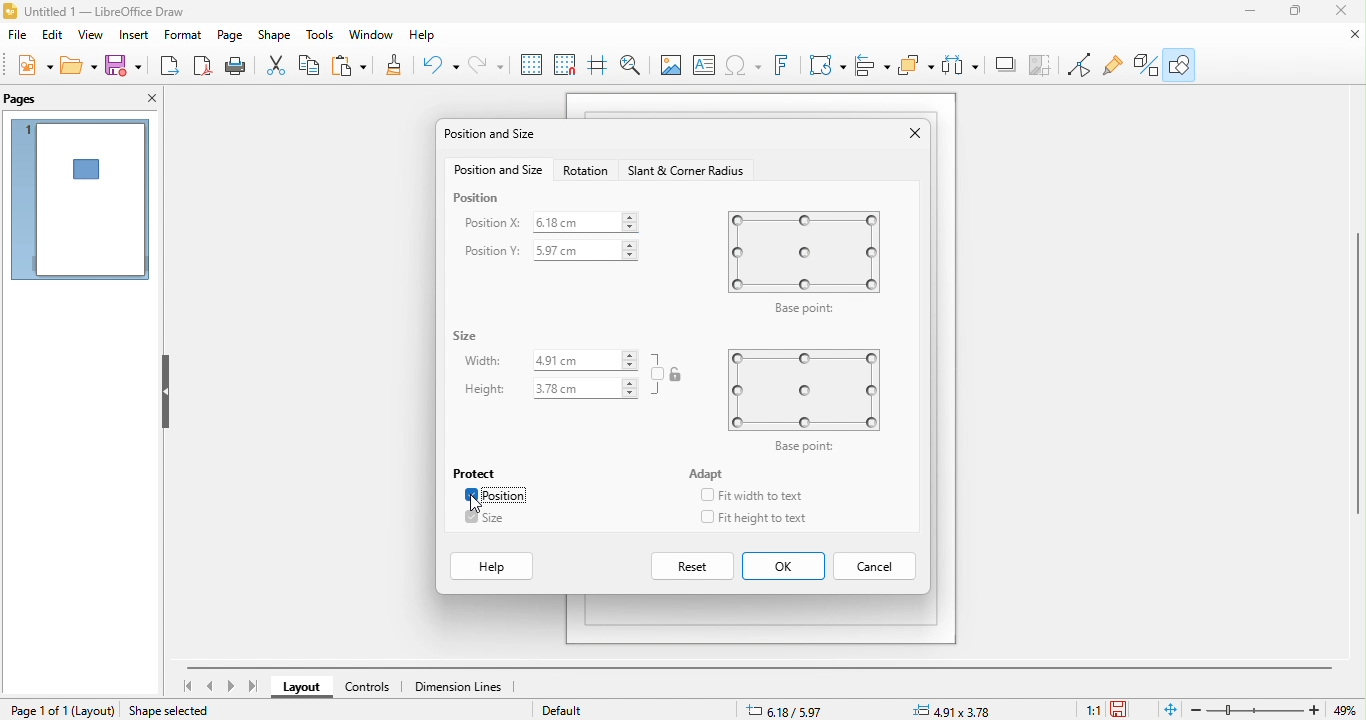 Image resolution: width=1366 pixels, height=720 pixels. Describe the element at coordinates (1167, 709) in the screenshot. I see `fill page to current window` at that location.